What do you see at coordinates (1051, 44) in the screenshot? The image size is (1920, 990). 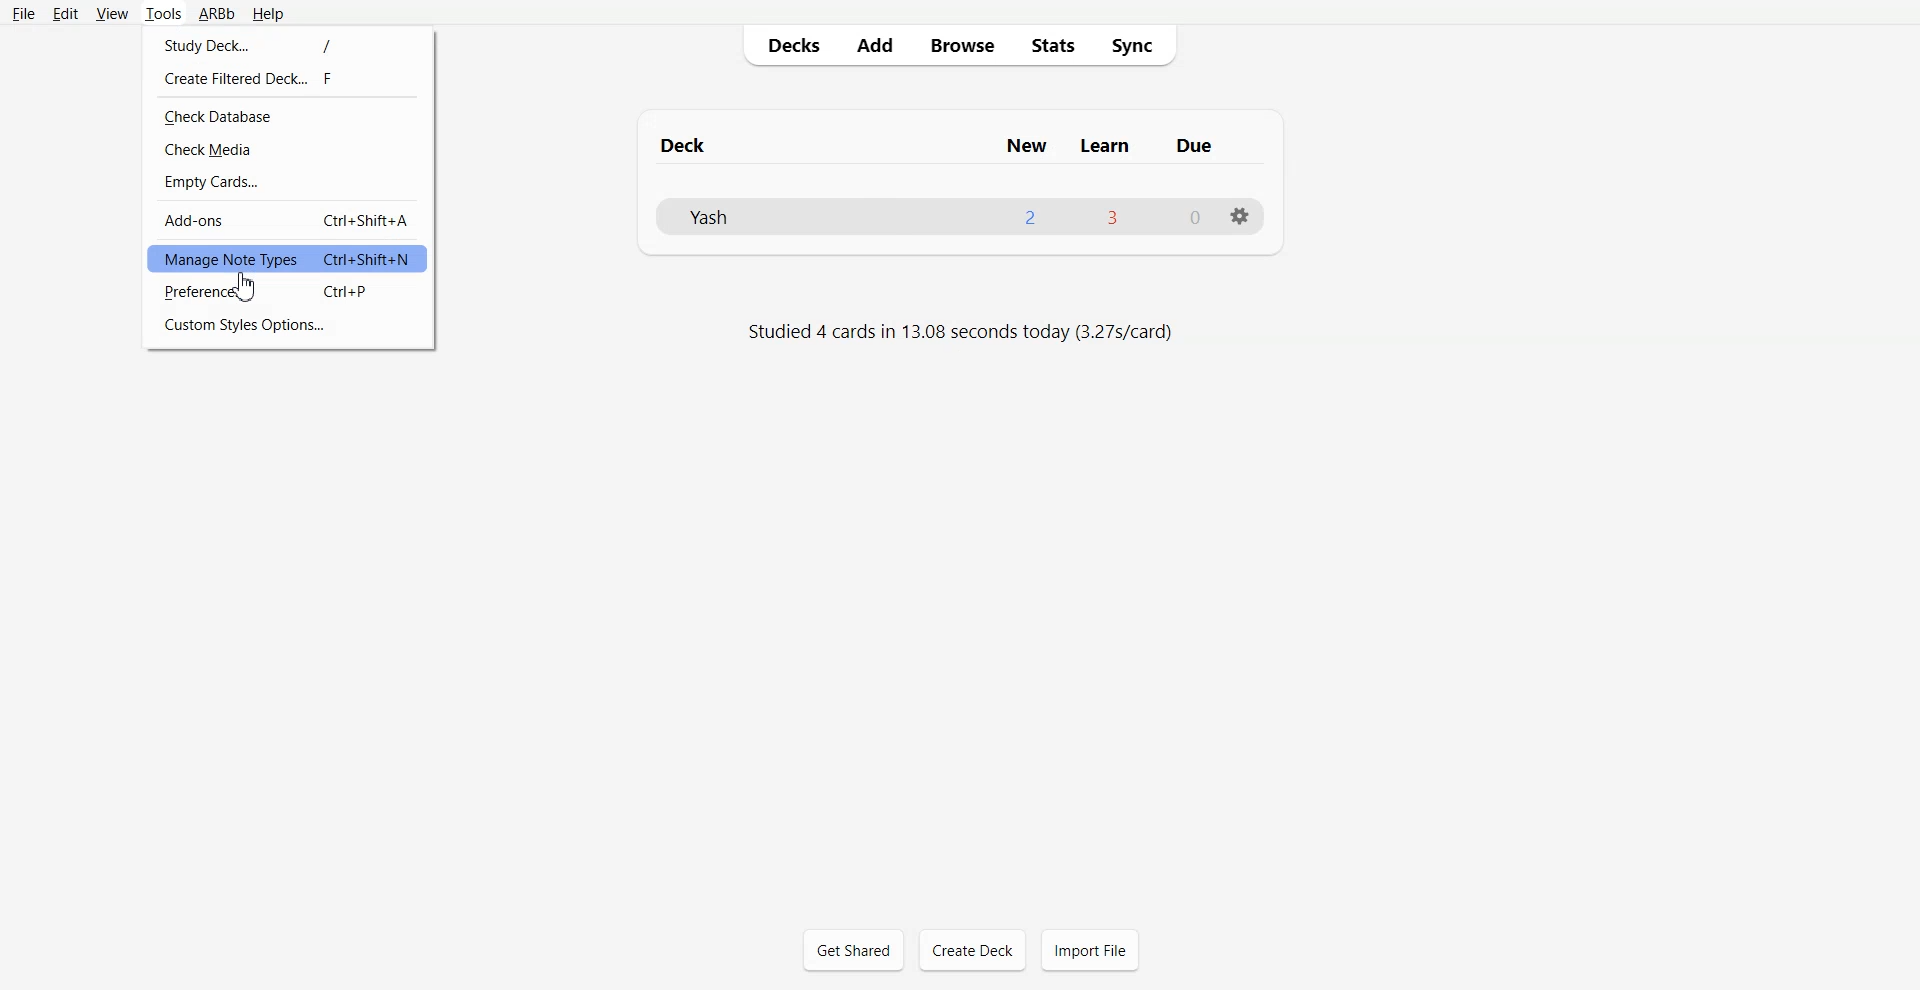 I see `Stats` at bounding box center [1051, 44].